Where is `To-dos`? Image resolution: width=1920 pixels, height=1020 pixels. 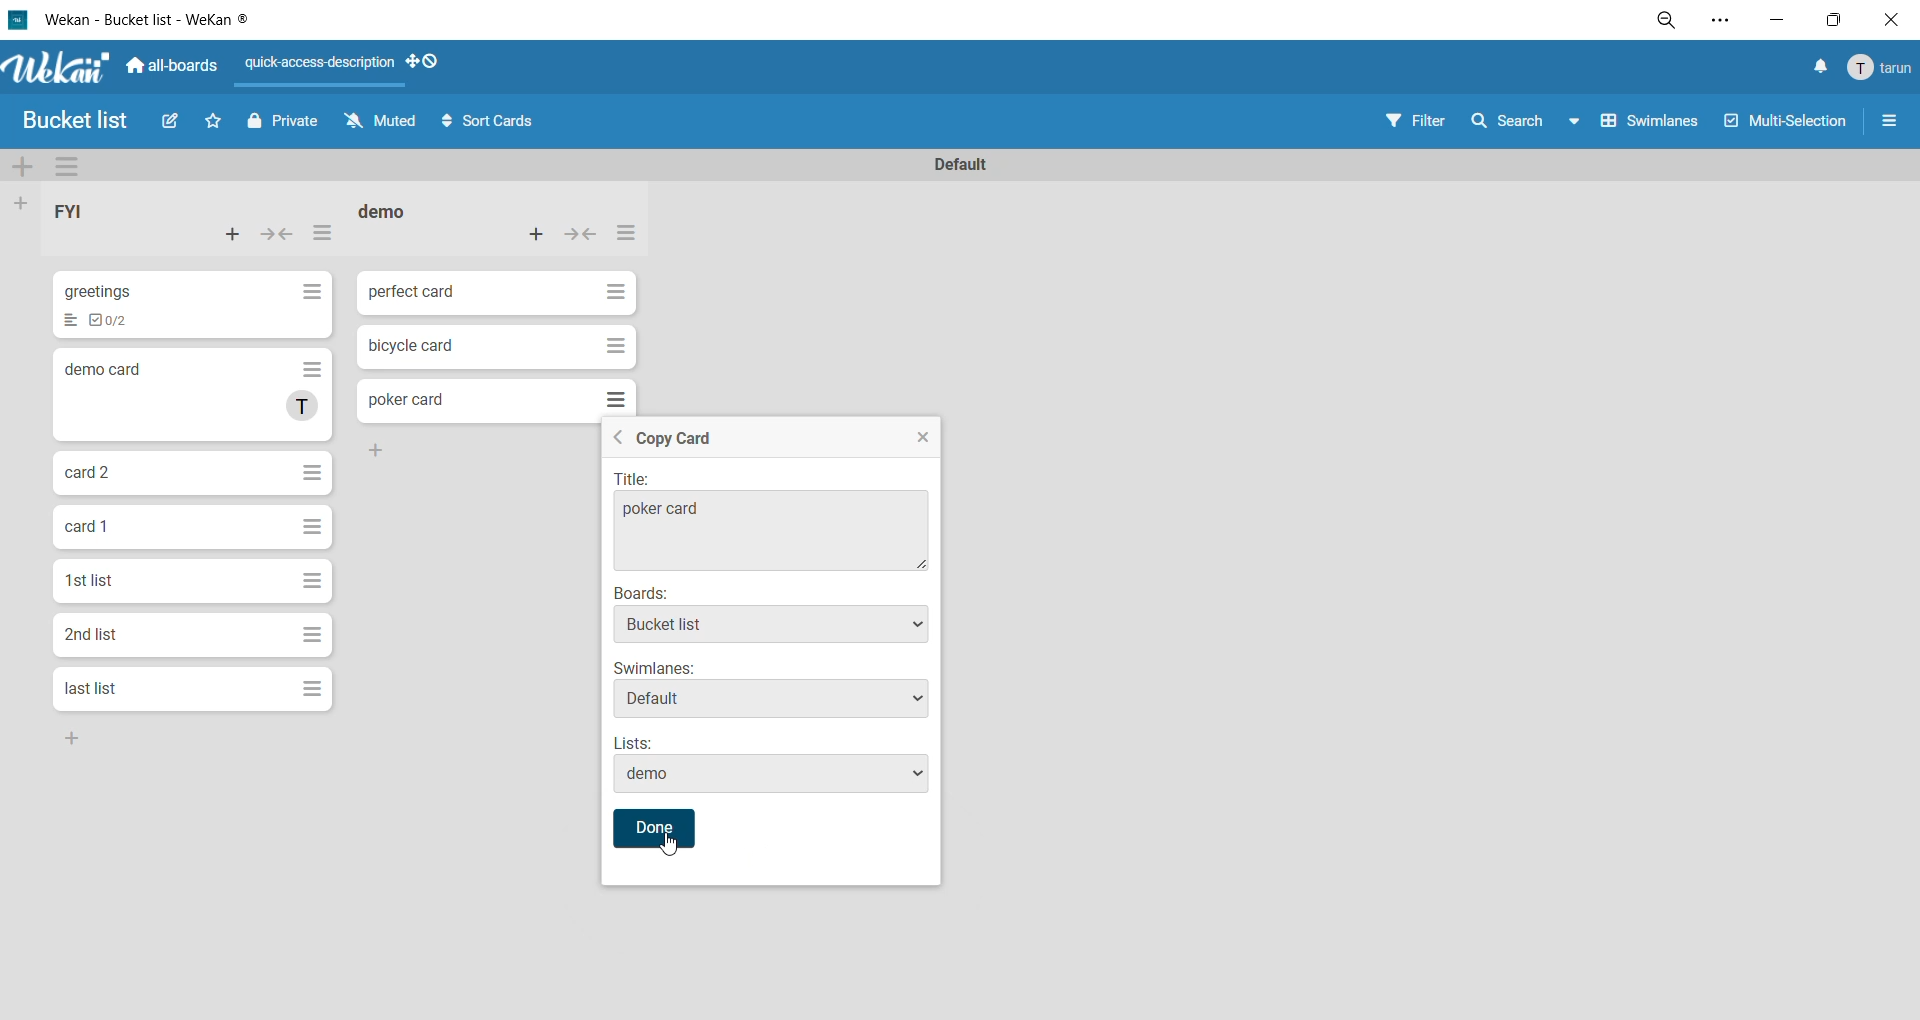
To-dos is located at coordinates (113, 321).